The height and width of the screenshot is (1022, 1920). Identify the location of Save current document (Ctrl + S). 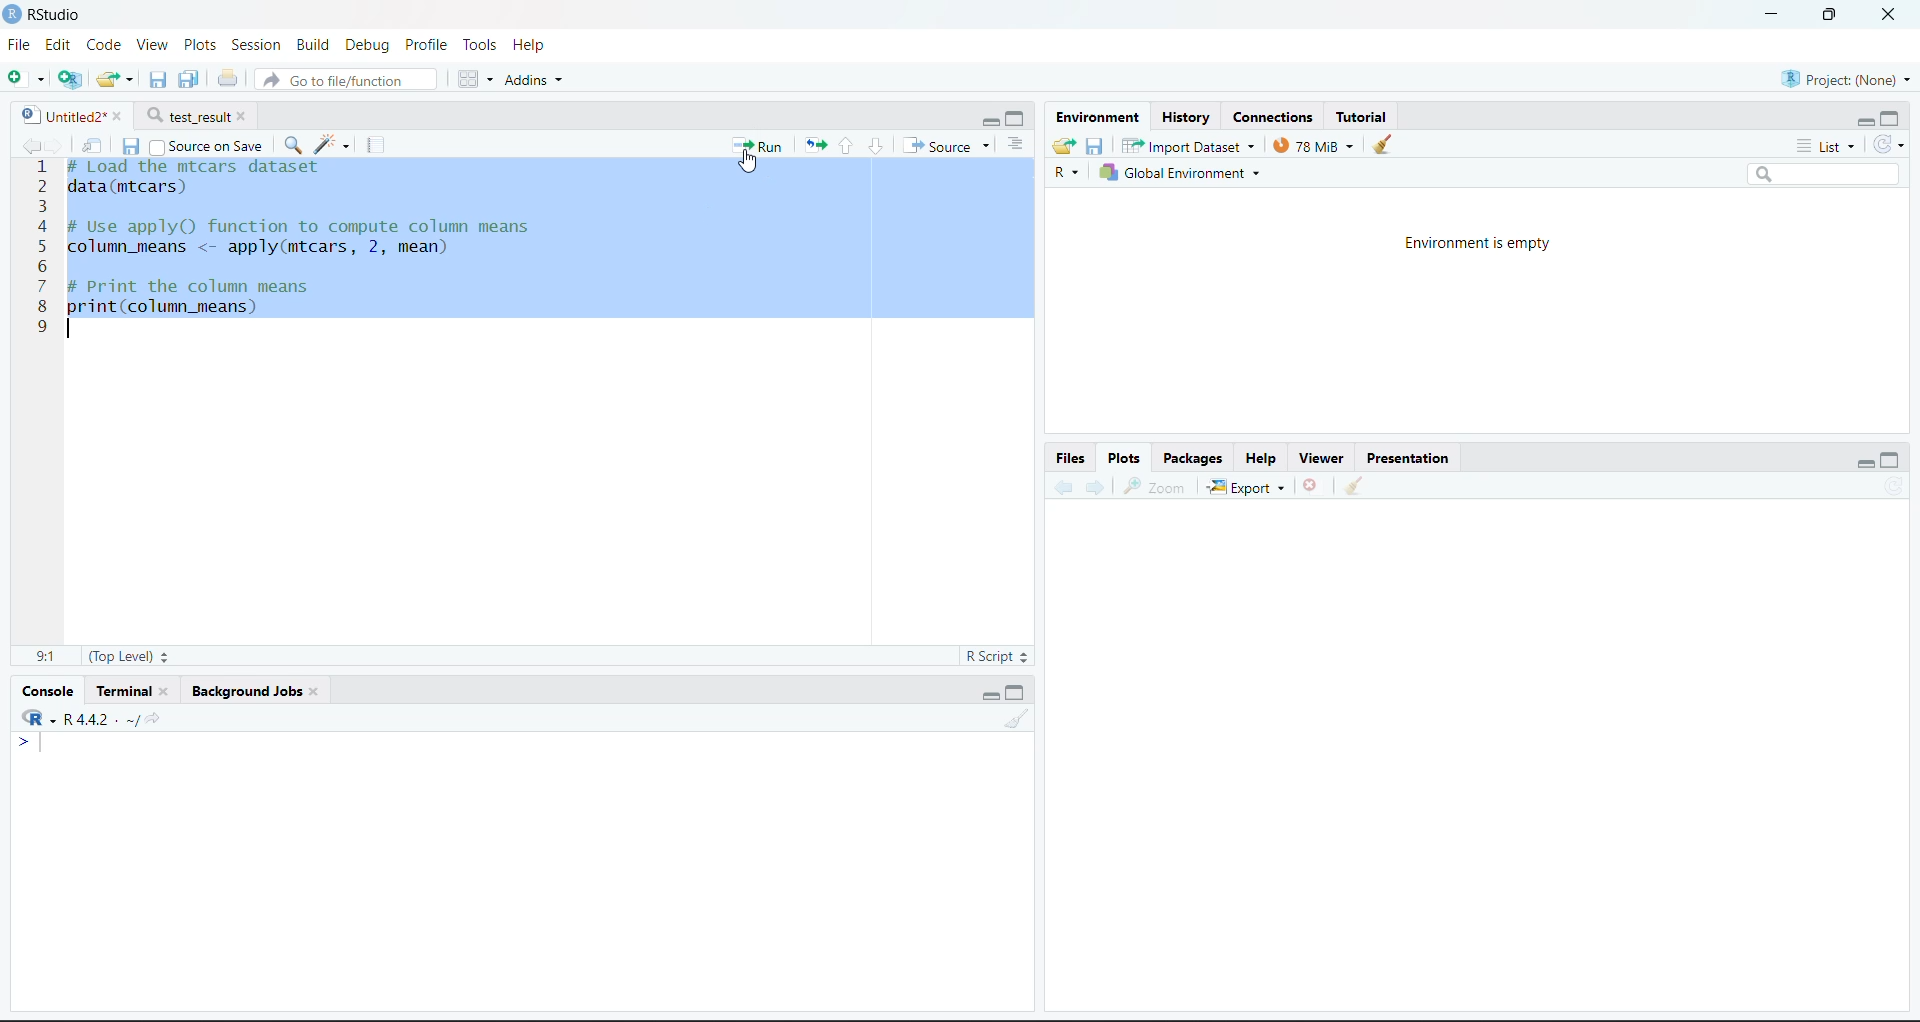
(131, 145).